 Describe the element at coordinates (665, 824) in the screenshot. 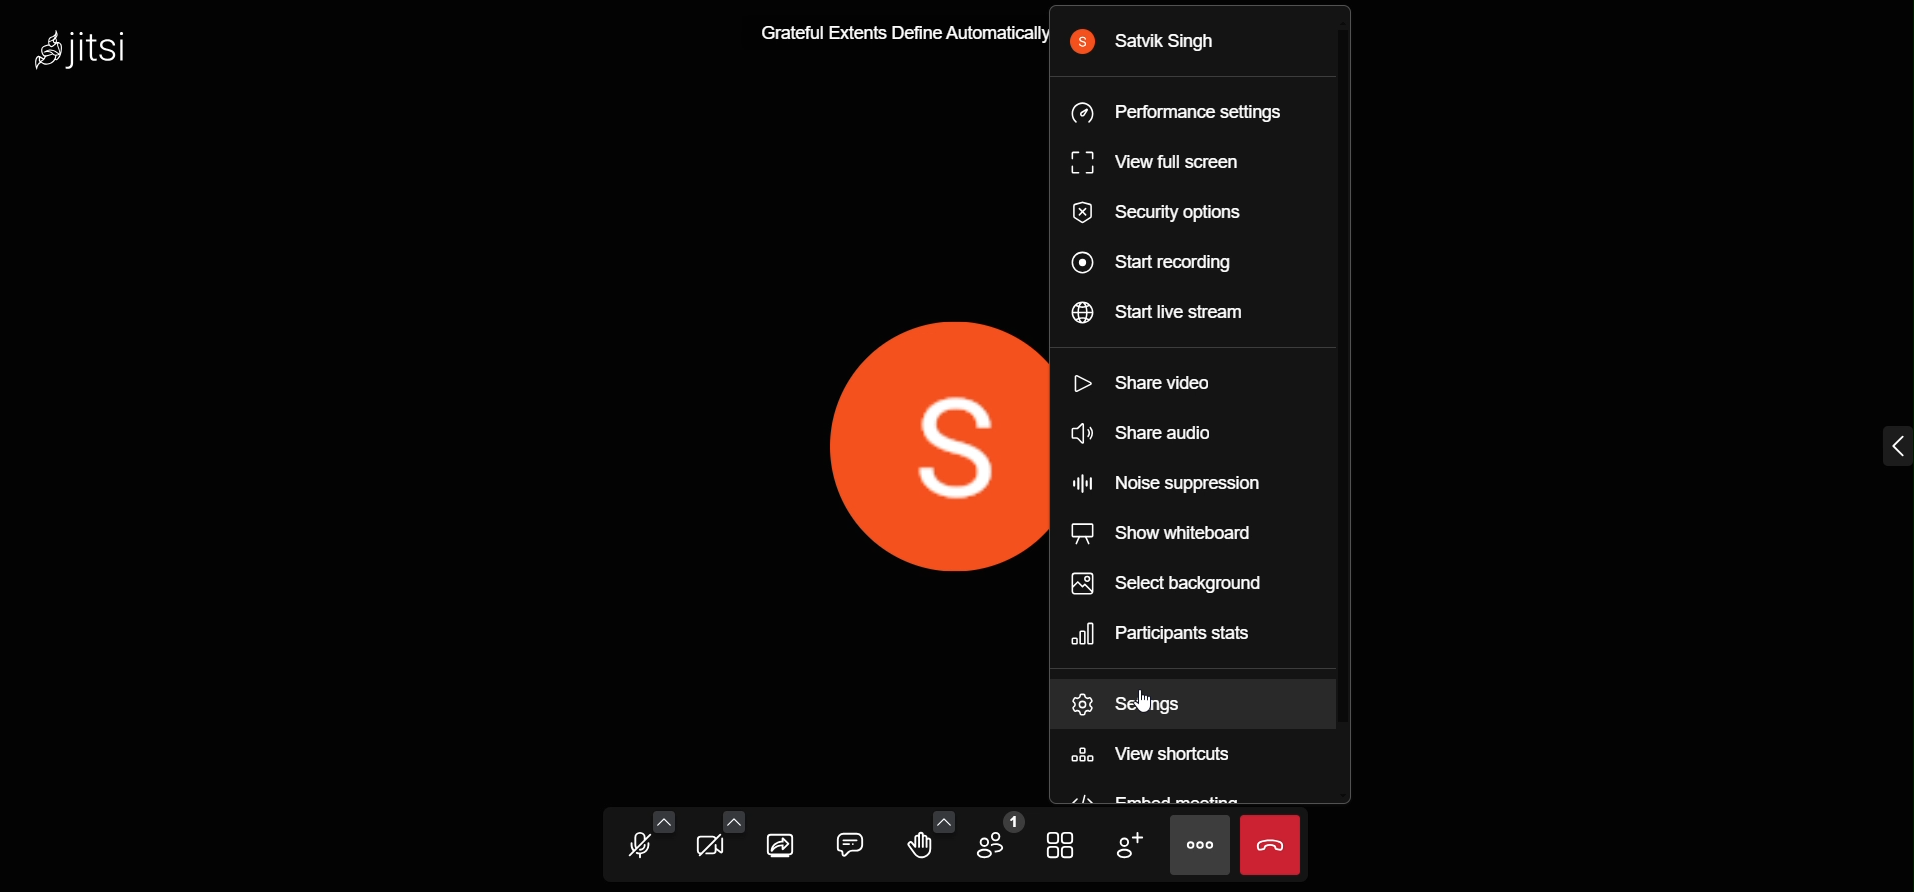

I see `audio setting` at that location.